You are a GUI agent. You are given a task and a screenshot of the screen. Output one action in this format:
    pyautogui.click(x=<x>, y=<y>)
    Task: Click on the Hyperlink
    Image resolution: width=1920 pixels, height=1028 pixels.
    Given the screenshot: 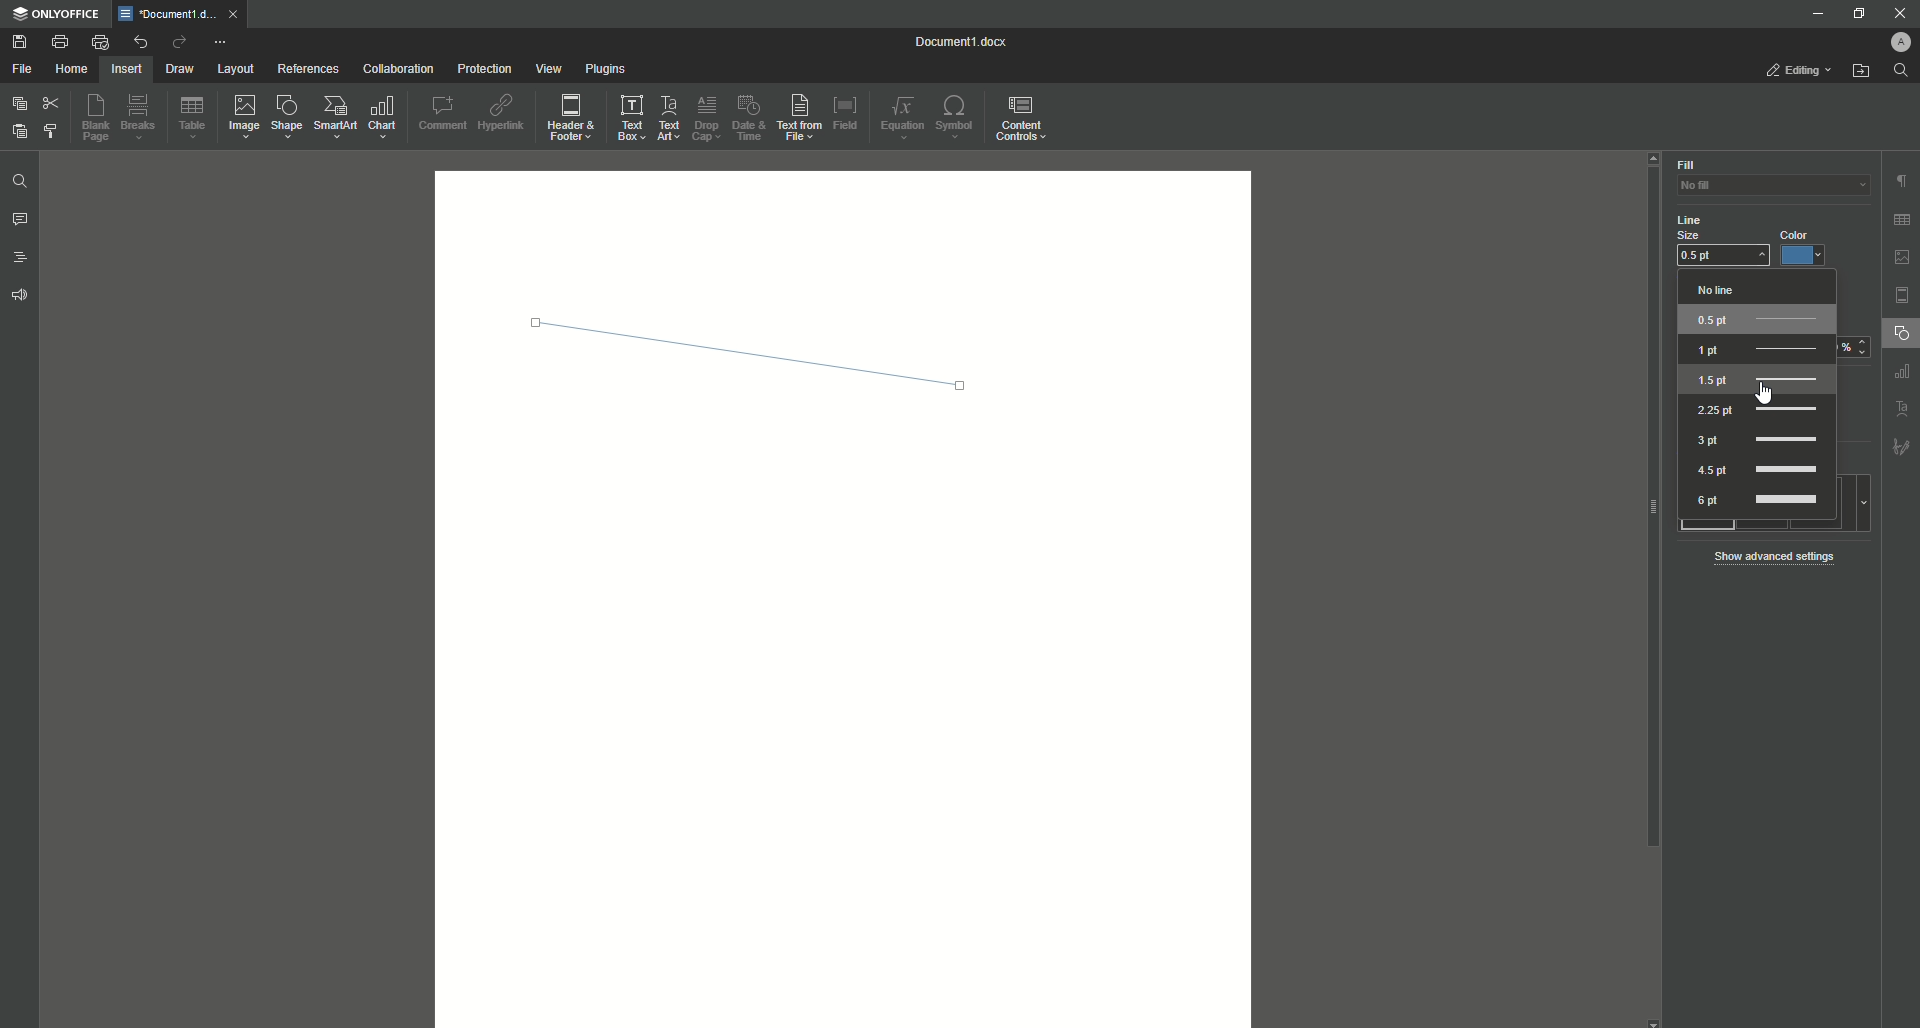 What is the action you would take?
    pyautogui.click(x=503, y=114)
    